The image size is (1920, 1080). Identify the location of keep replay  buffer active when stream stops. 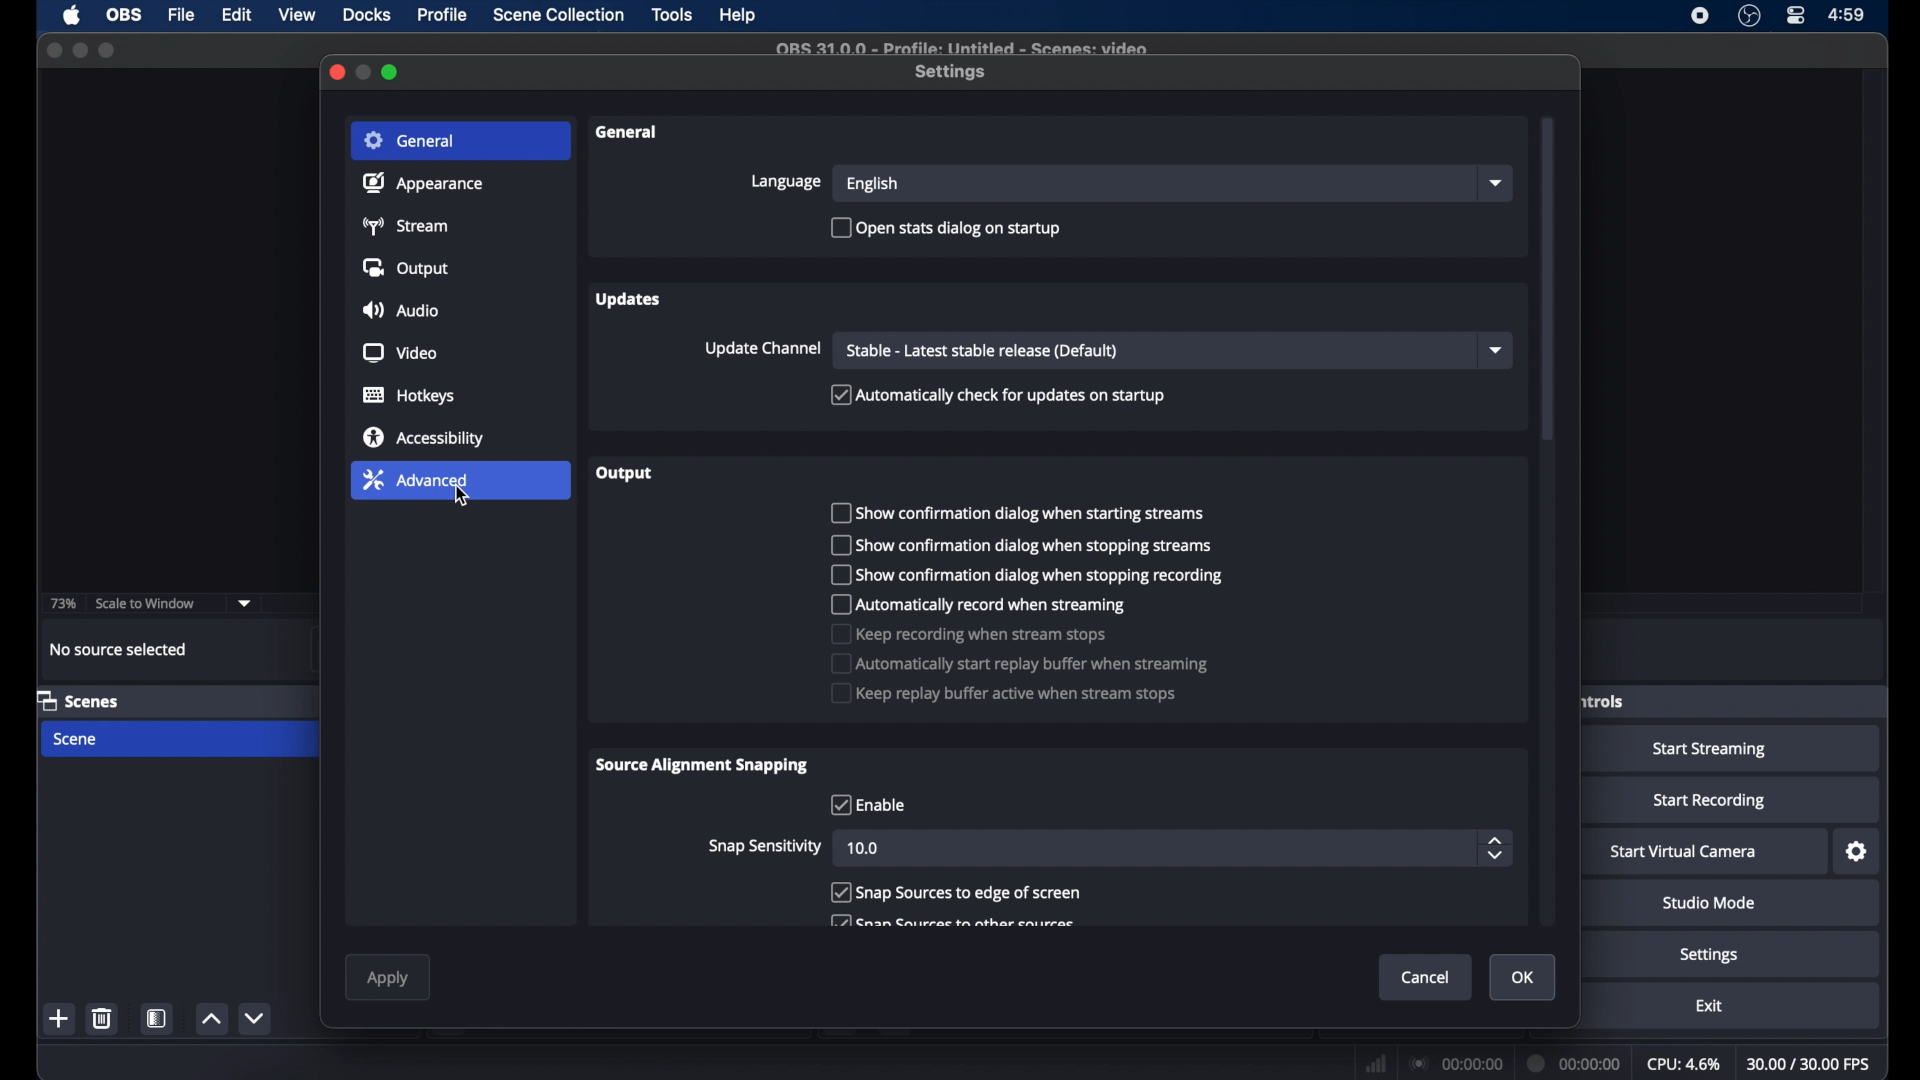
(1002, 694).